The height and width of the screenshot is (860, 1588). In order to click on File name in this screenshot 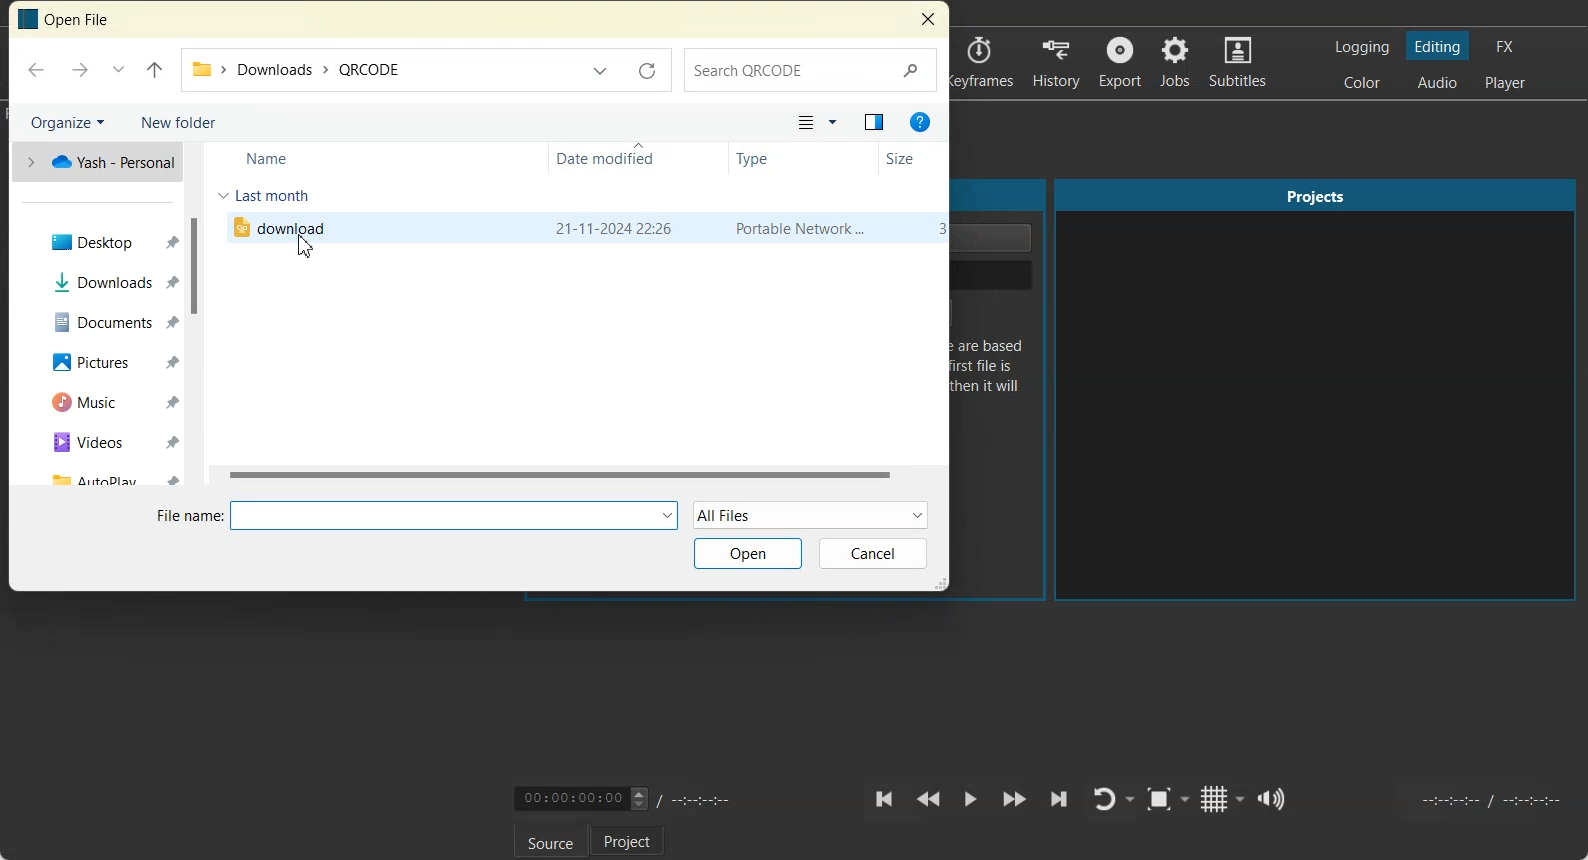, I will do `click(417, 514)`.